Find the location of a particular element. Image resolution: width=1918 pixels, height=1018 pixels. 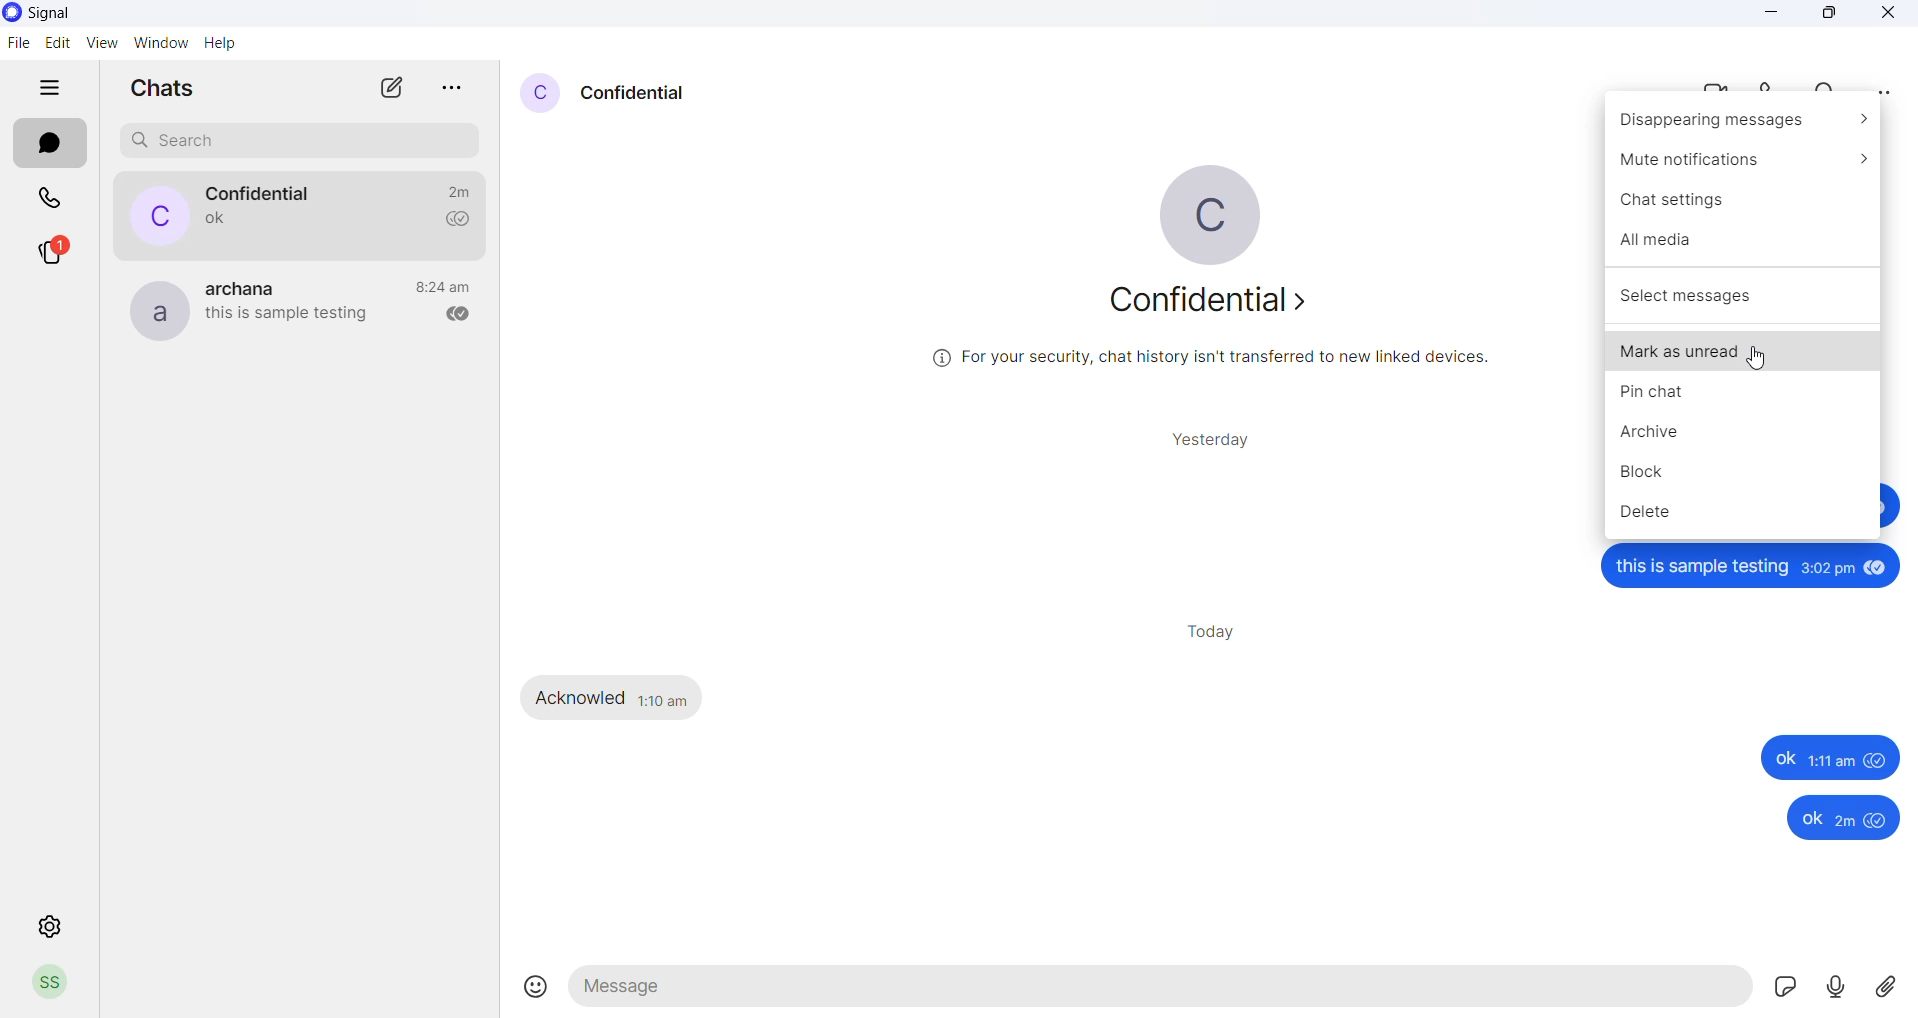

sticker is located at coordinates (1784, 991).